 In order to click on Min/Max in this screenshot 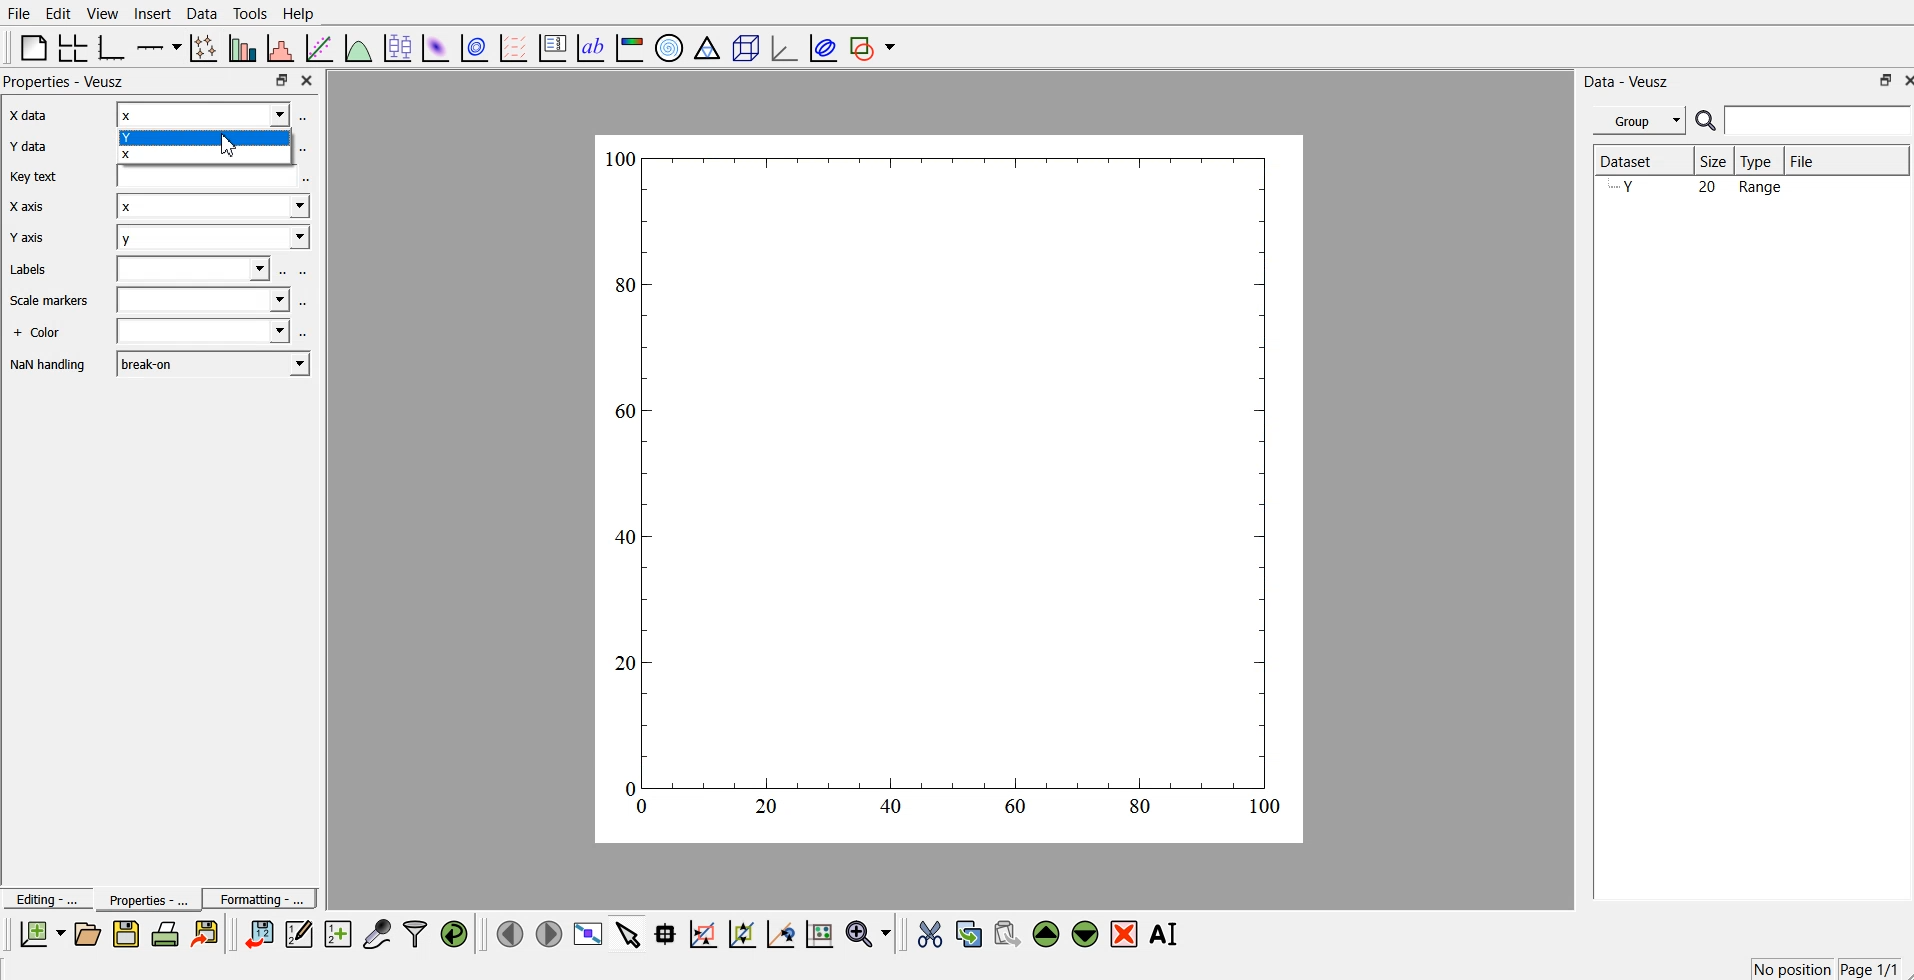, I will do `click(282, 80)`.